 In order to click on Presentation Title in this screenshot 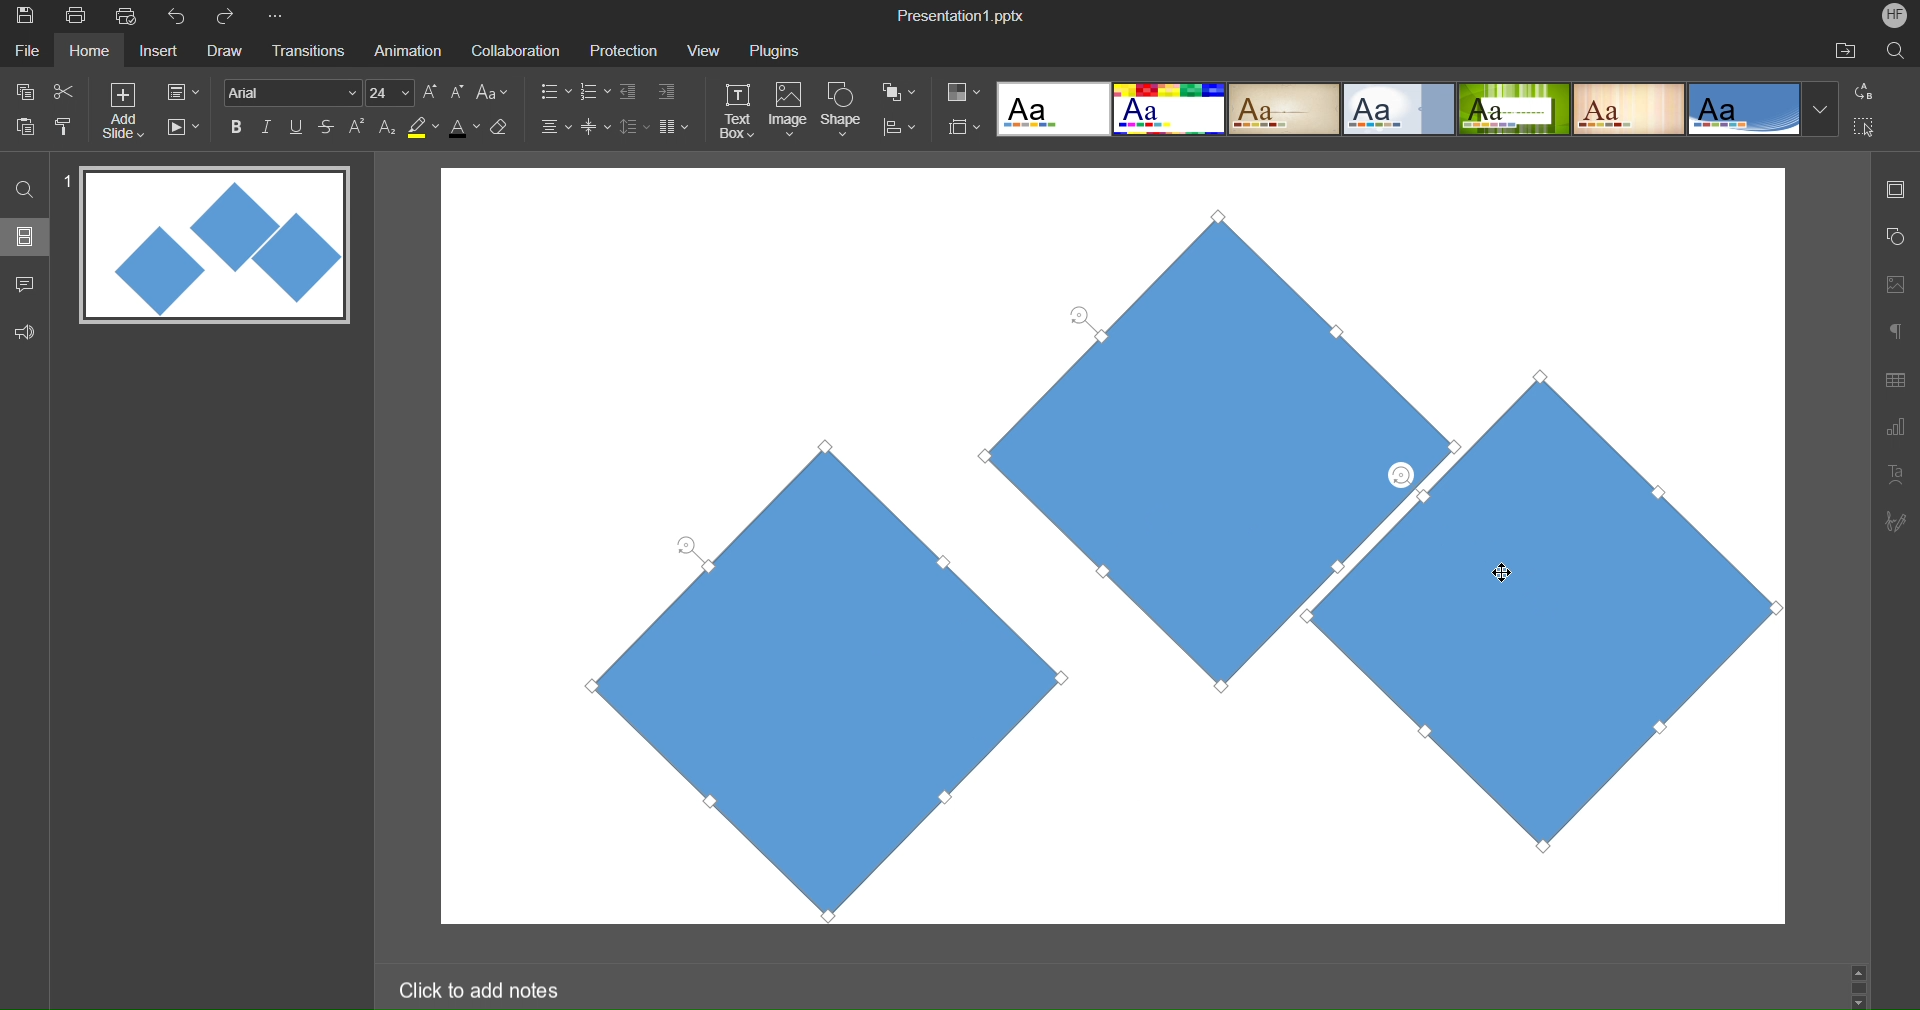, I will do `click(964, 14)`.